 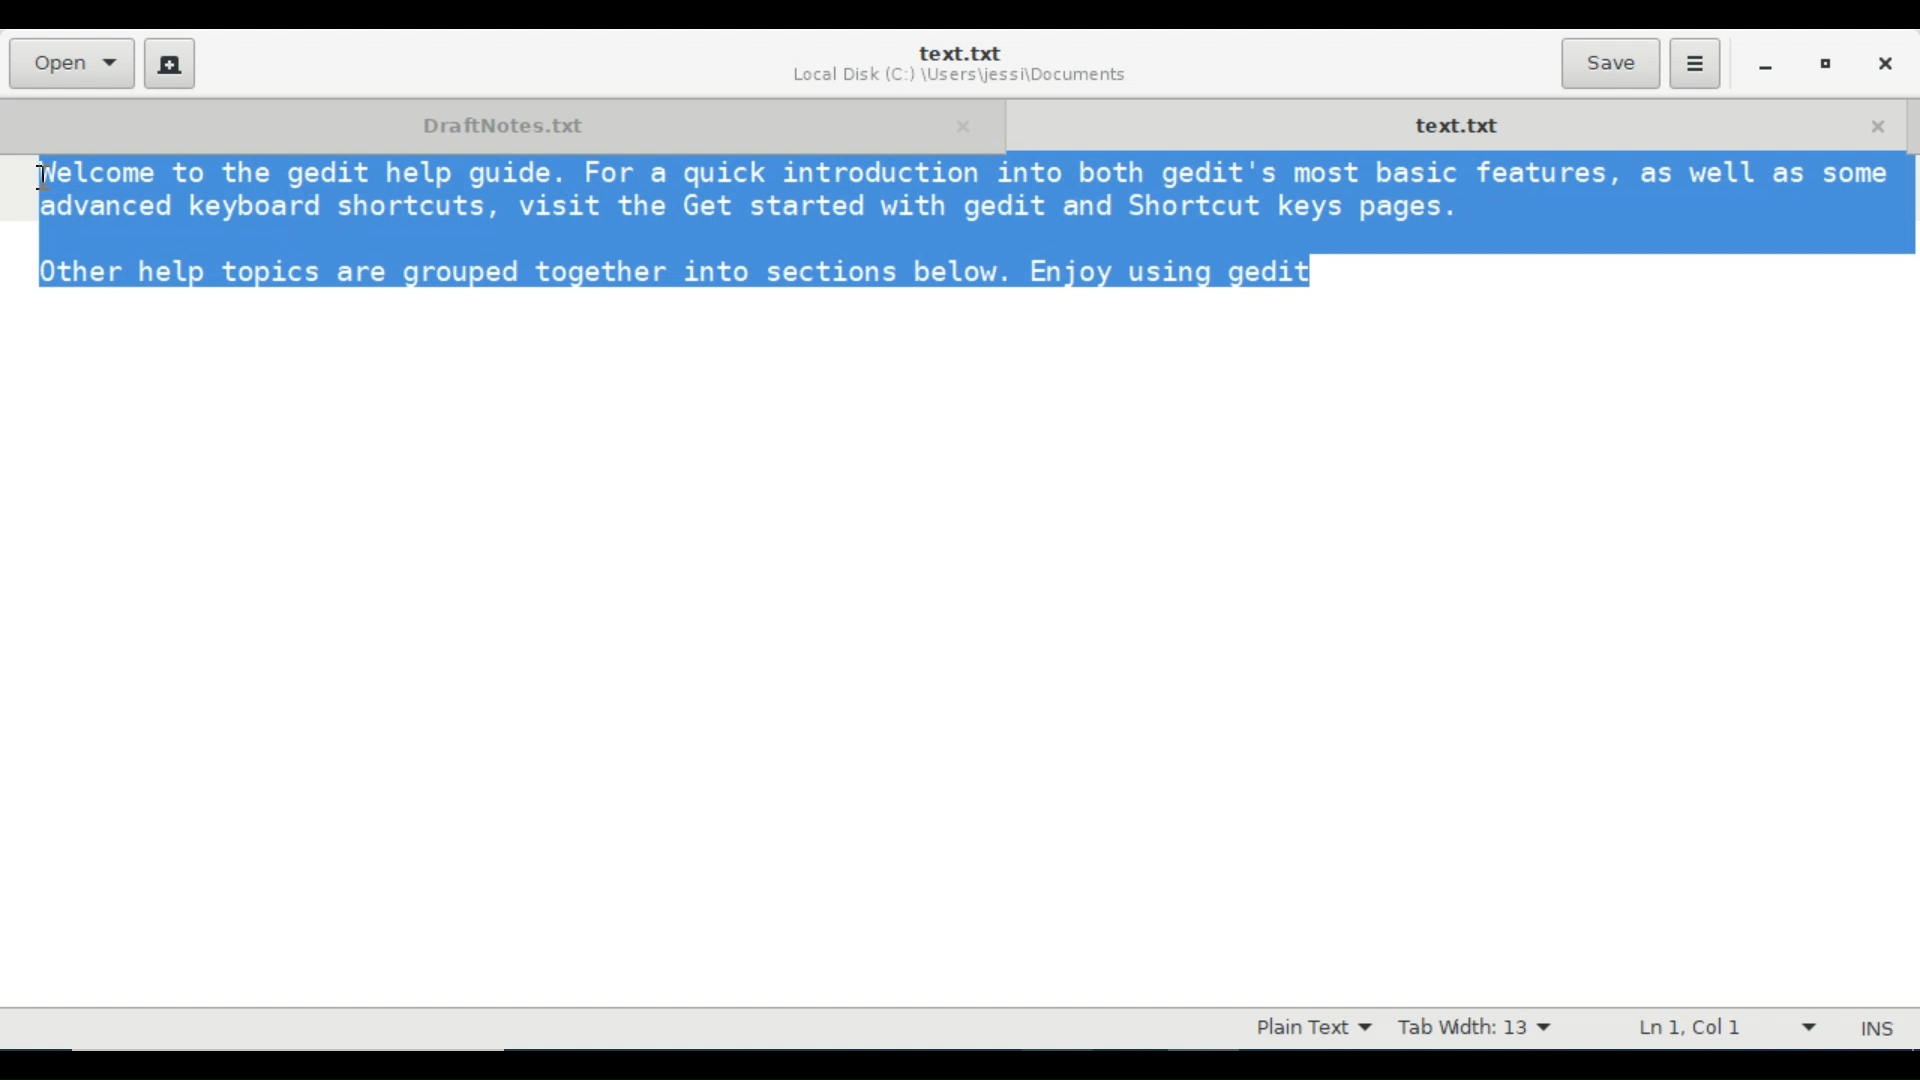 I want to click on Document path, so click(x=957, y=78).